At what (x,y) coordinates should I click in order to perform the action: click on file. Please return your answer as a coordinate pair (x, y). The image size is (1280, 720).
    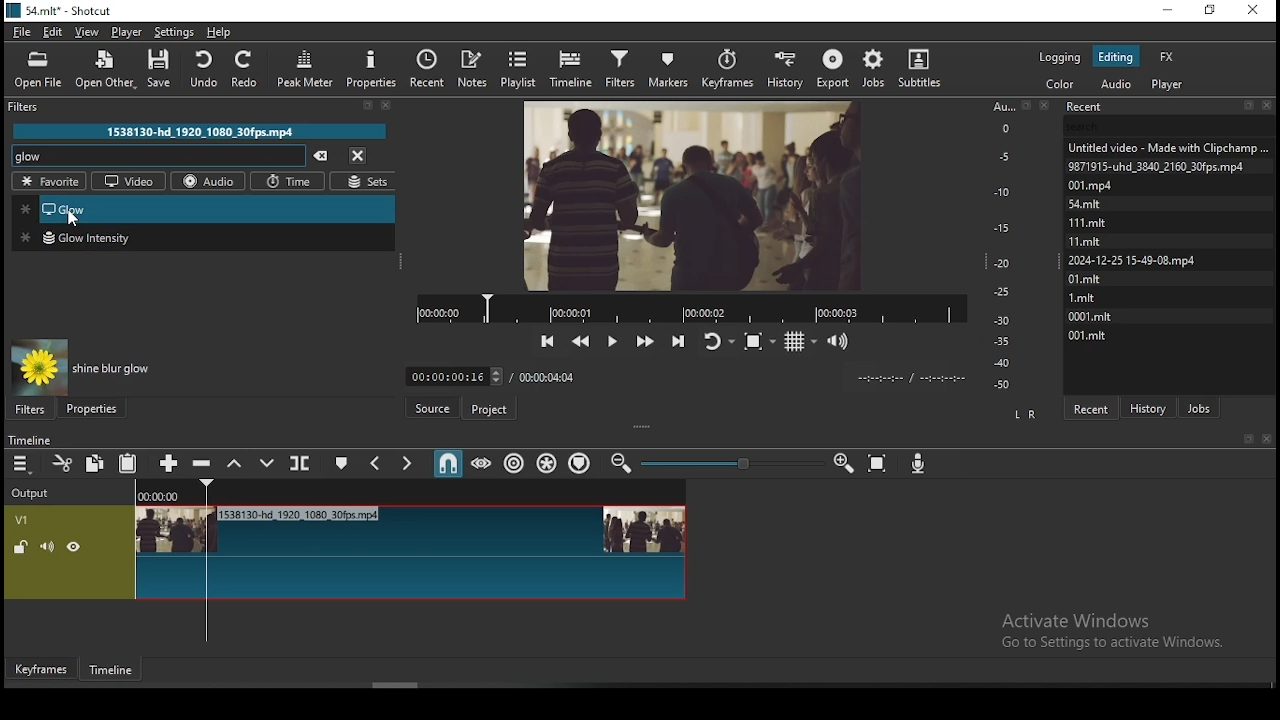
    Looking at the image, I should click on (24, 32).